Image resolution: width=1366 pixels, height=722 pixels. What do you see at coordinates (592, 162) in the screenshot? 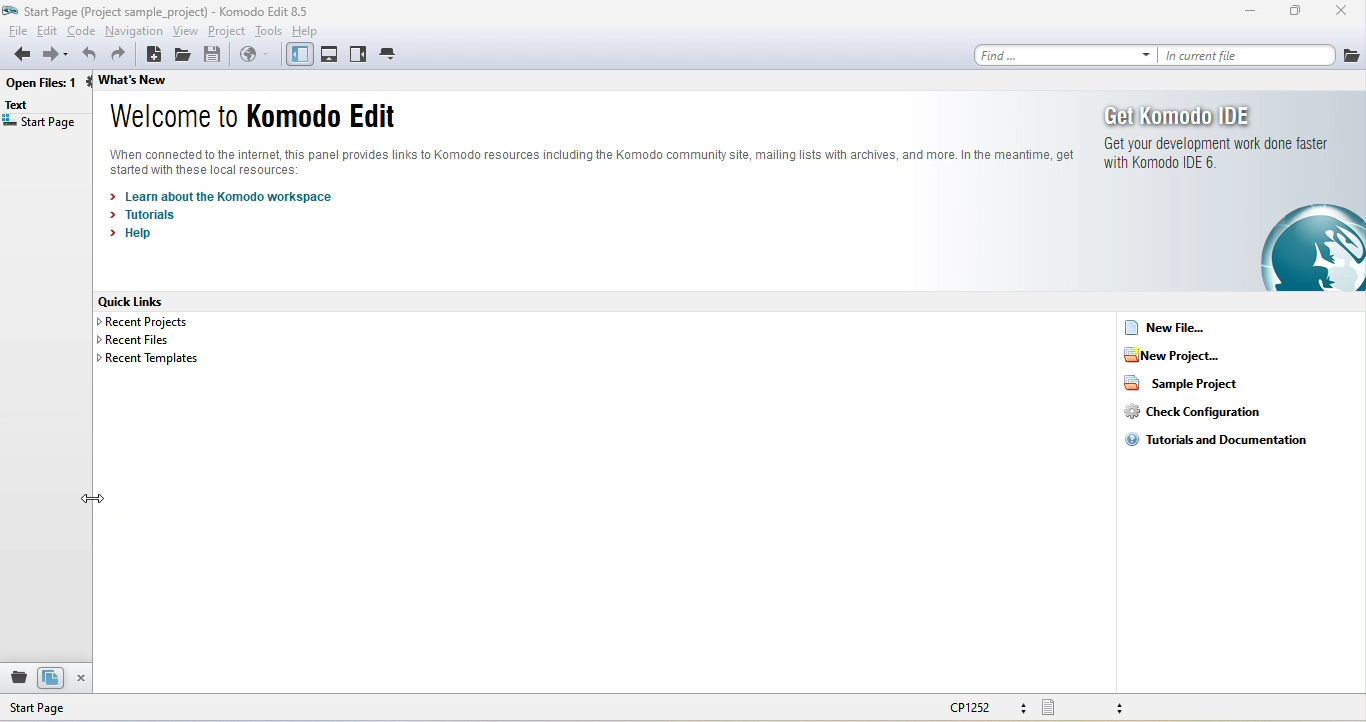
I see `komodo text` at bounding box center [592, 162].